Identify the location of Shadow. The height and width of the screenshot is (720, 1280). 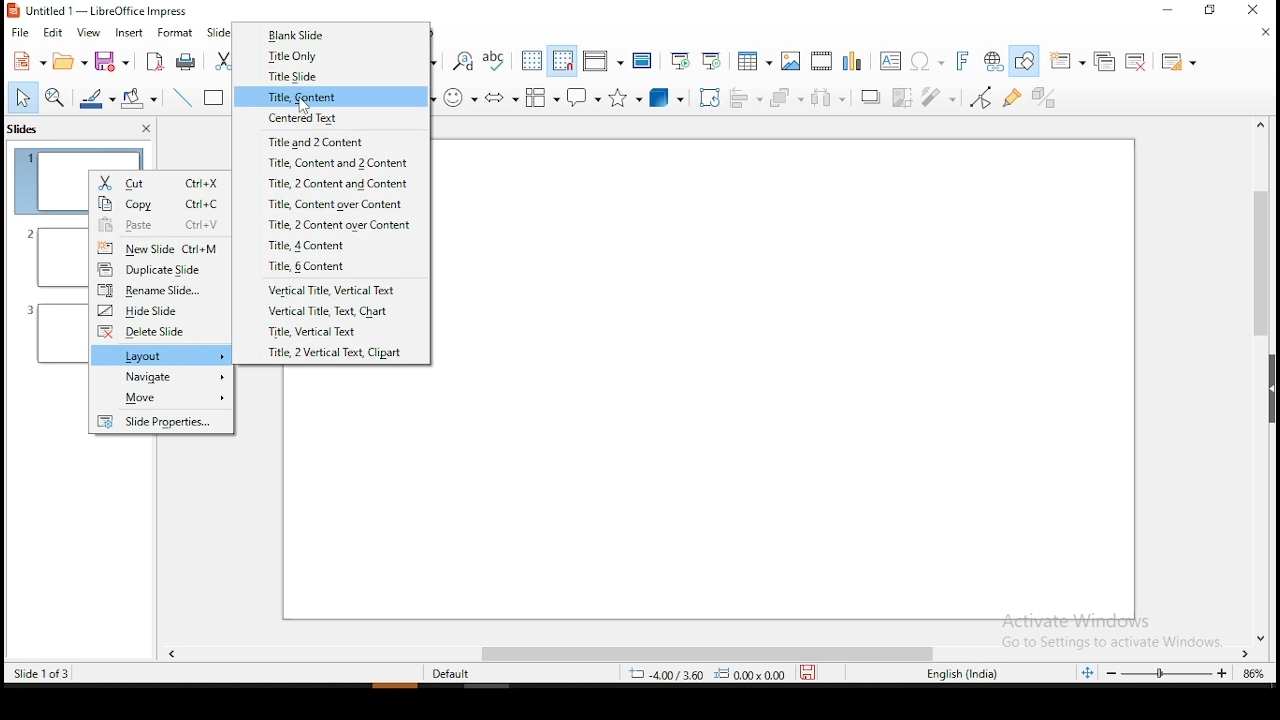
(868, 98).